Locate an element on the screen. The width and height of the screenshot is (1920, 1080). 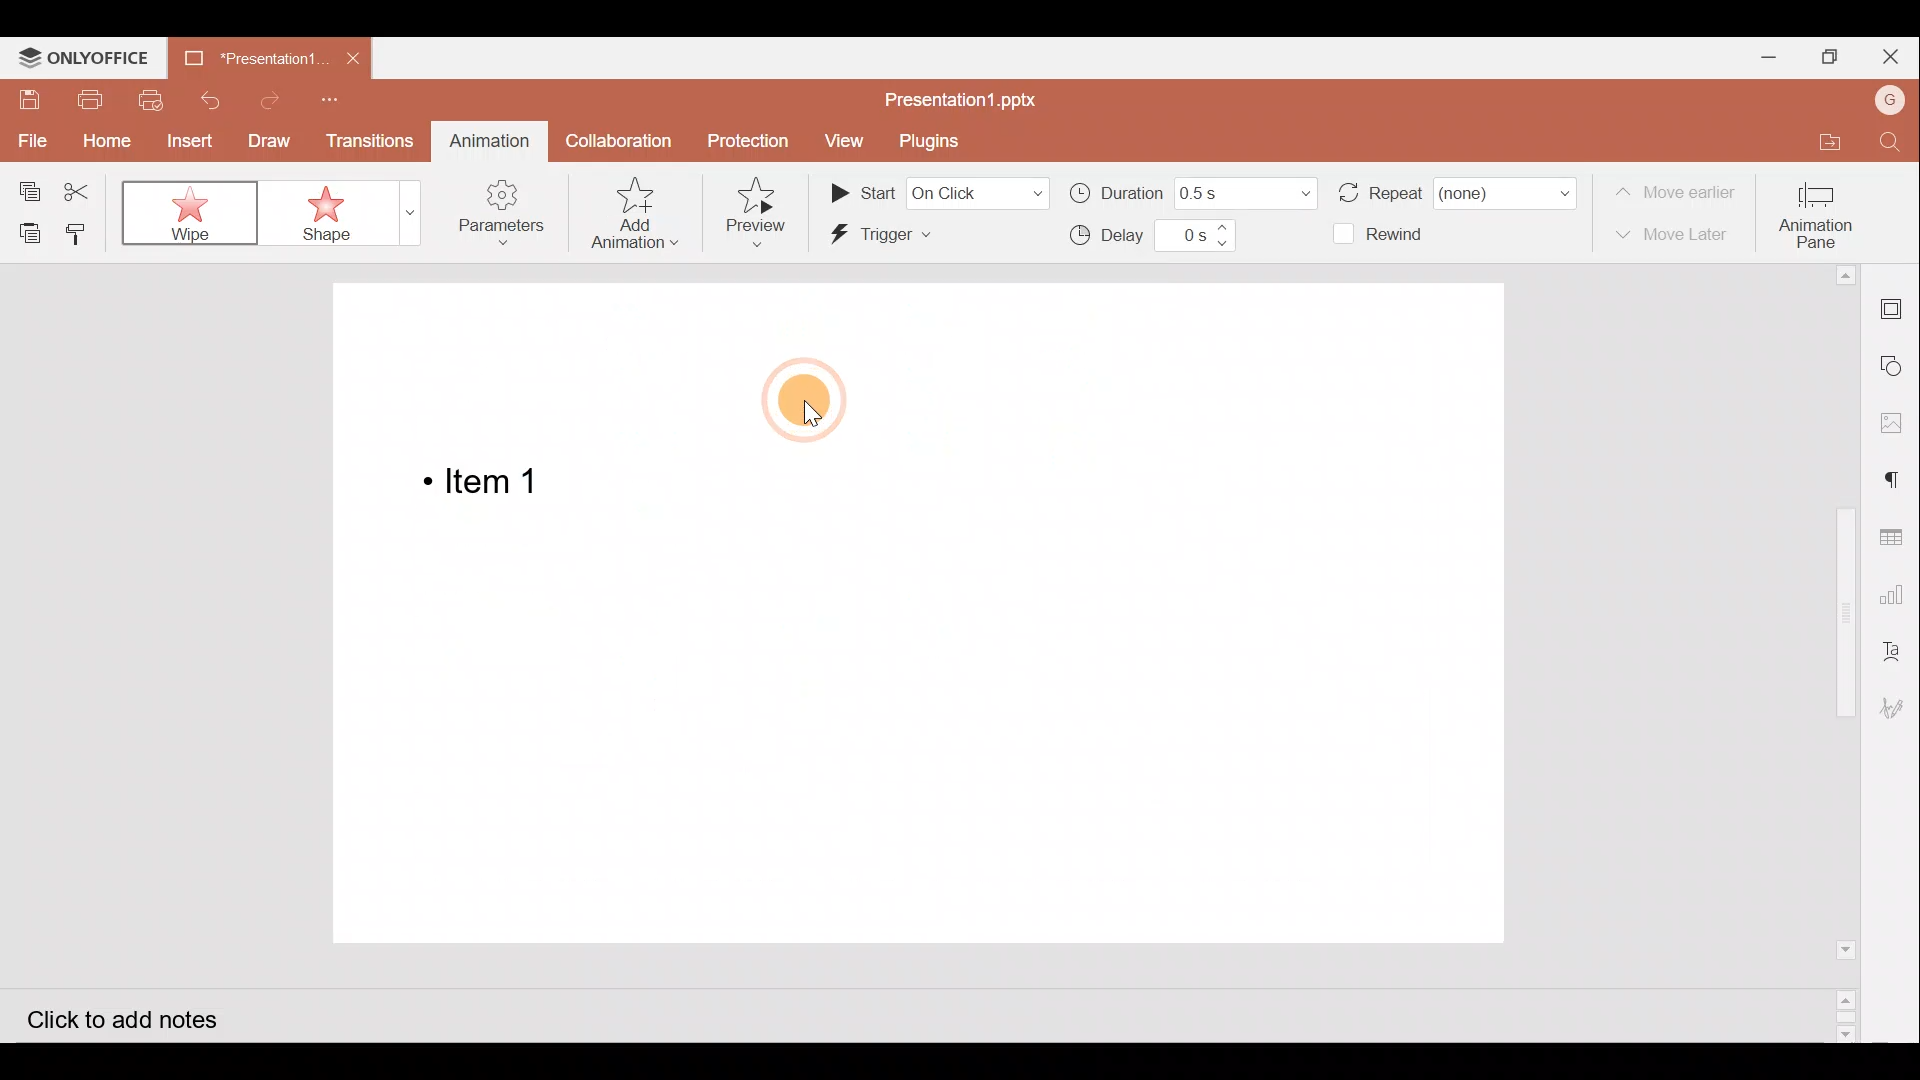
Image settings is located at coordinates (1902, 422).